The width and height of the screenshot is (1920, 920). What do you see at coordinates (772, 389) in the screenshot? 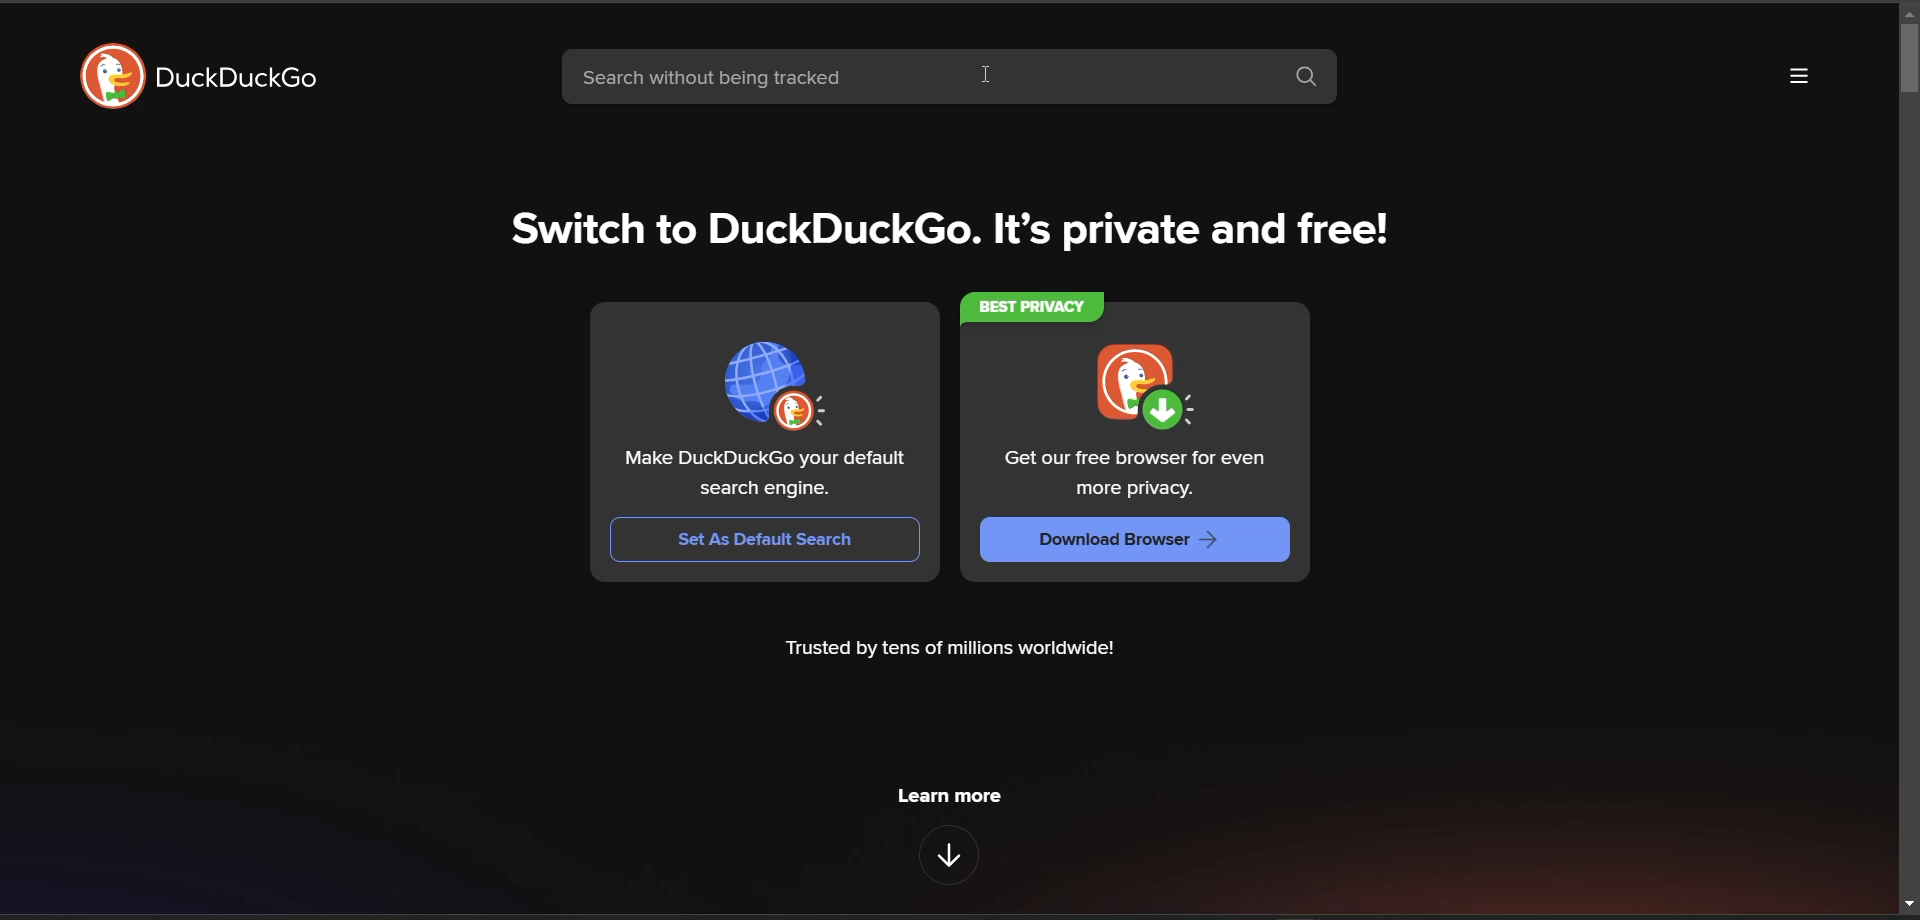
I see `icon` at bounding box center [772, 389].